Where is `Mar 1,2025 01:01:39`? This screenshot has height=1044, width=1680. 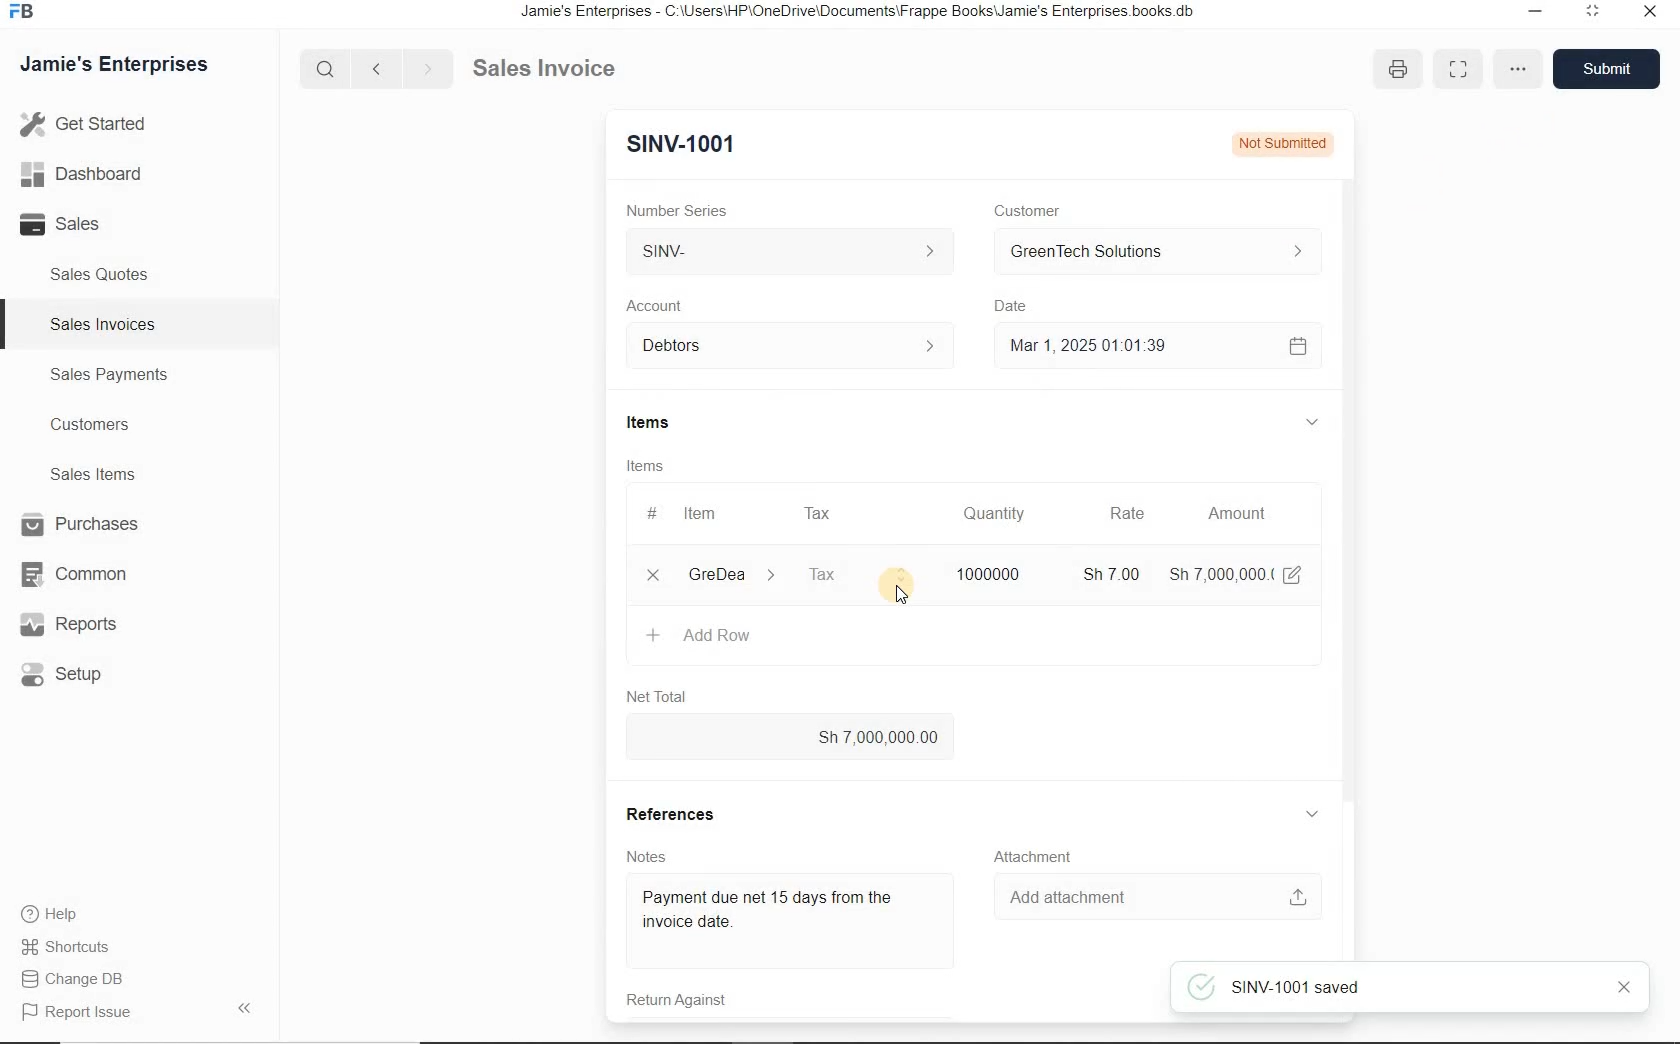 Mar 1,2025 01:01:39 is located at coordinates (1130, 346).